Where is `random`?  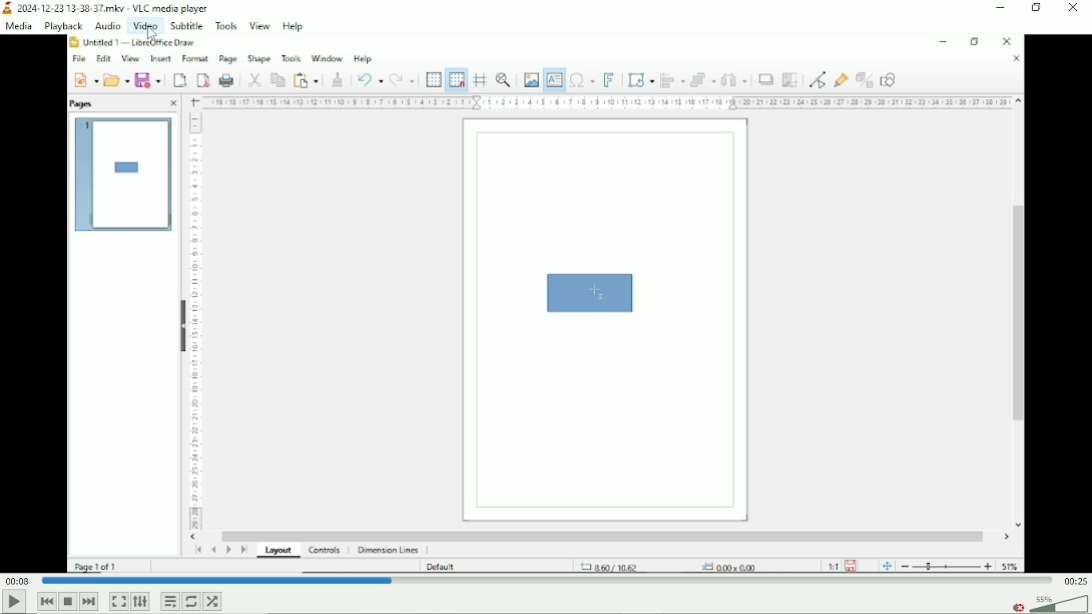
random is located at coordinates (213, 601).